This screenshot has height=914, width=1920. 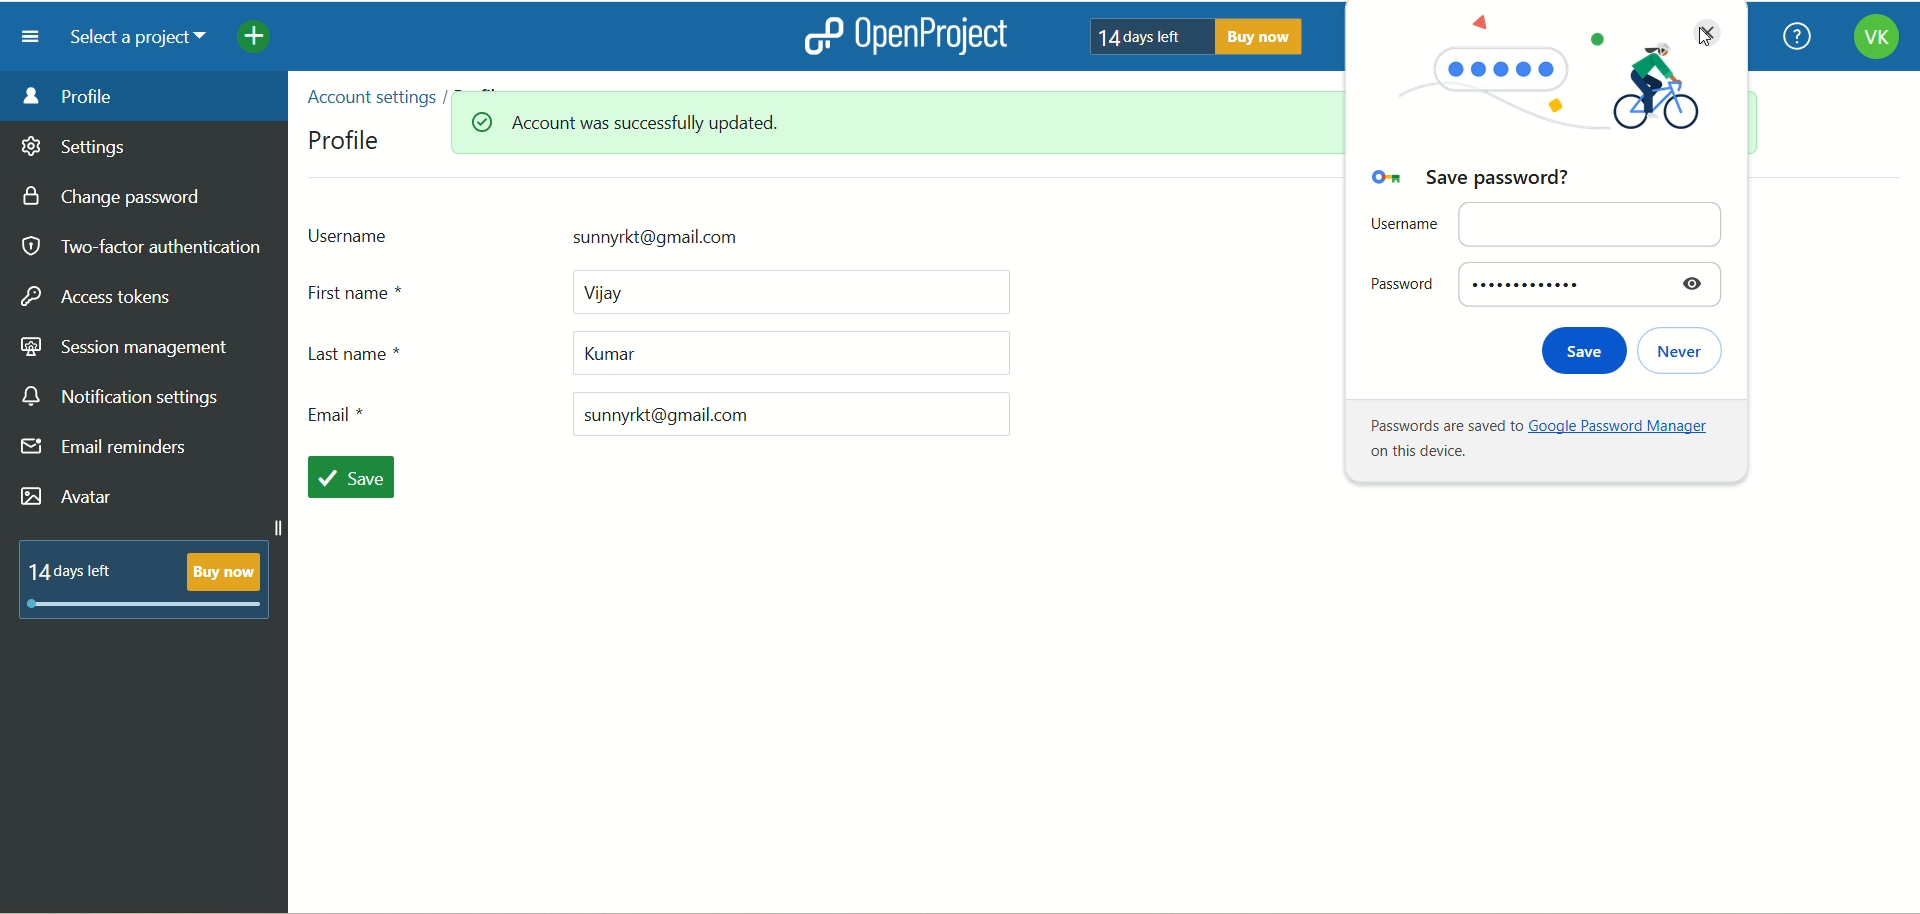 What do you see at coordinates (31, 37) in the screenshot?
I see `menu` at bounding box center [31, 37].